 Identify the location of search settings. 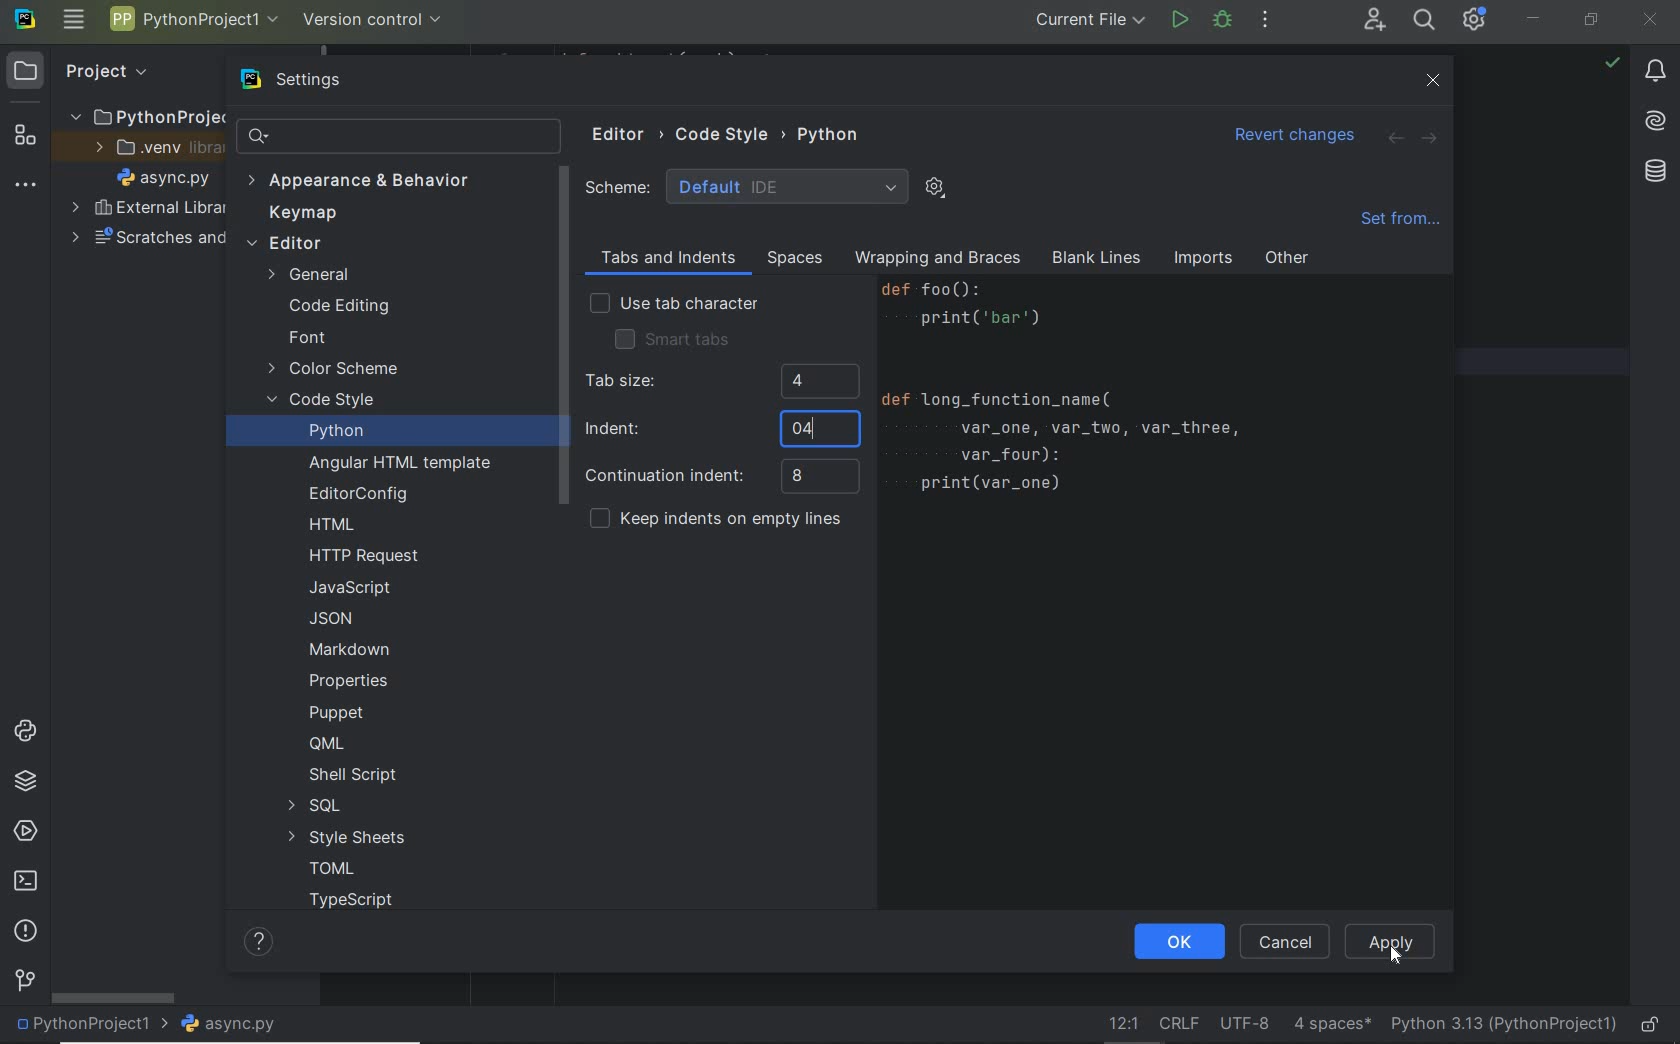
(401, 136).